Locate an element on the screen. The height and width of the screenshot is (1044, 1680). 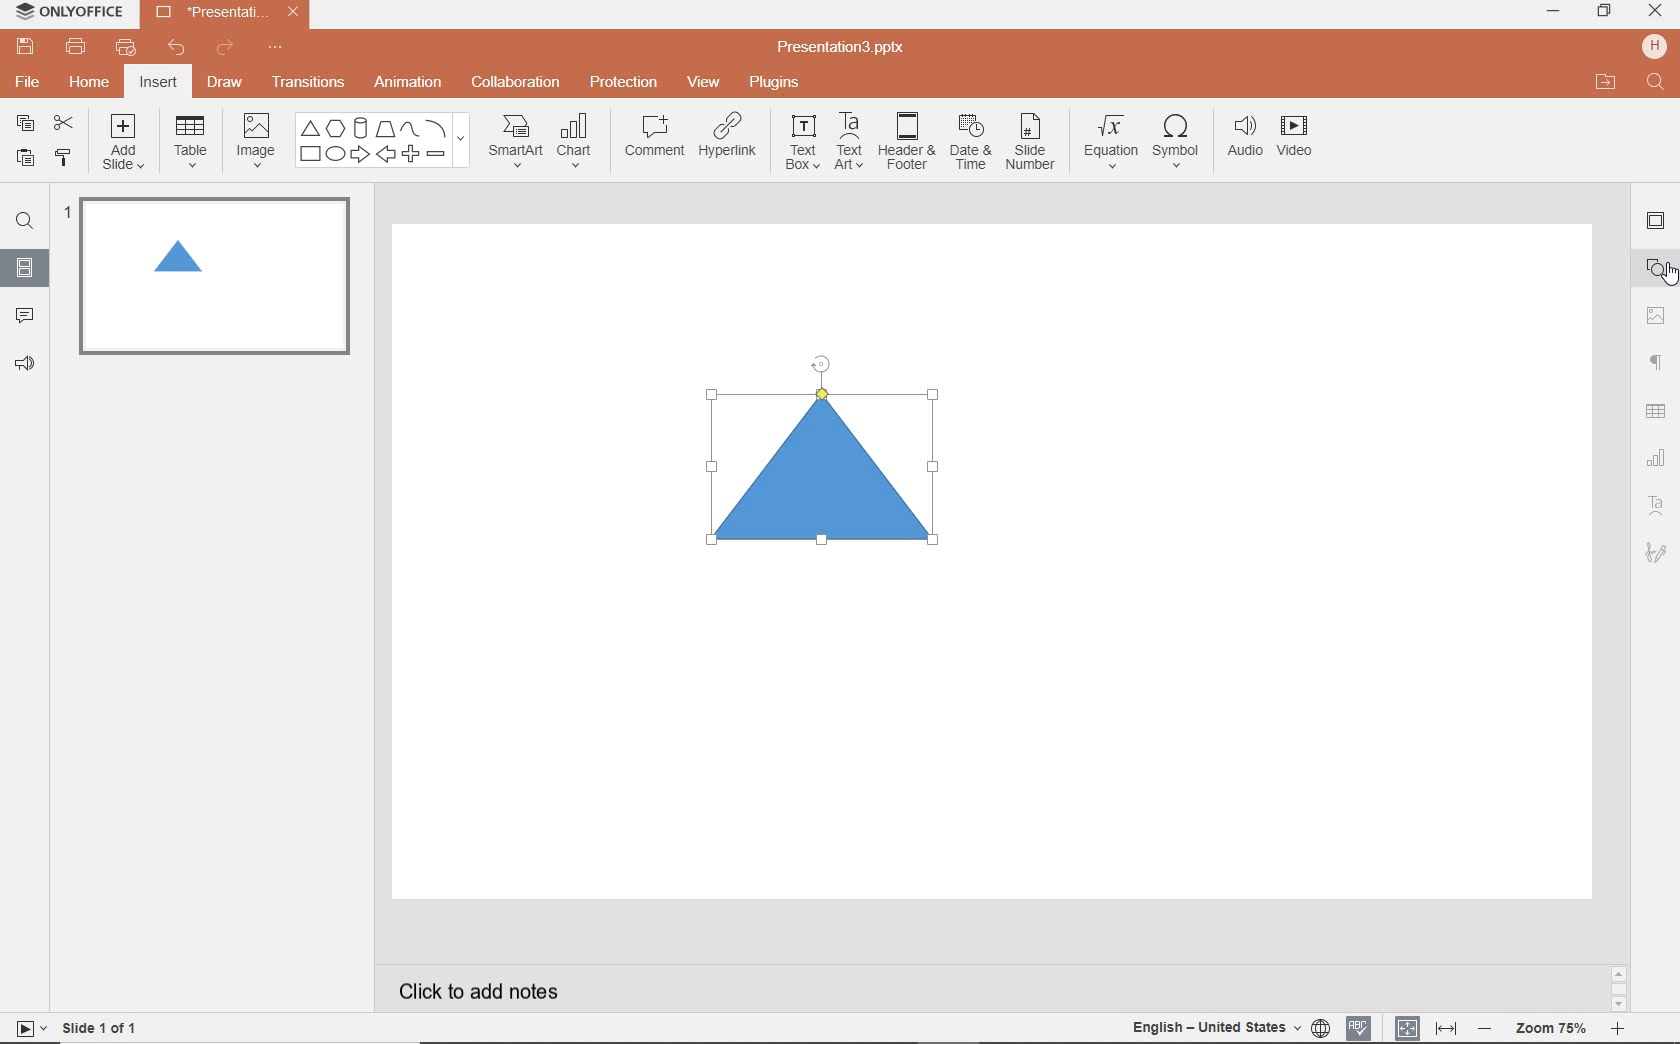
VIEW is located at coordinates (705, 84).